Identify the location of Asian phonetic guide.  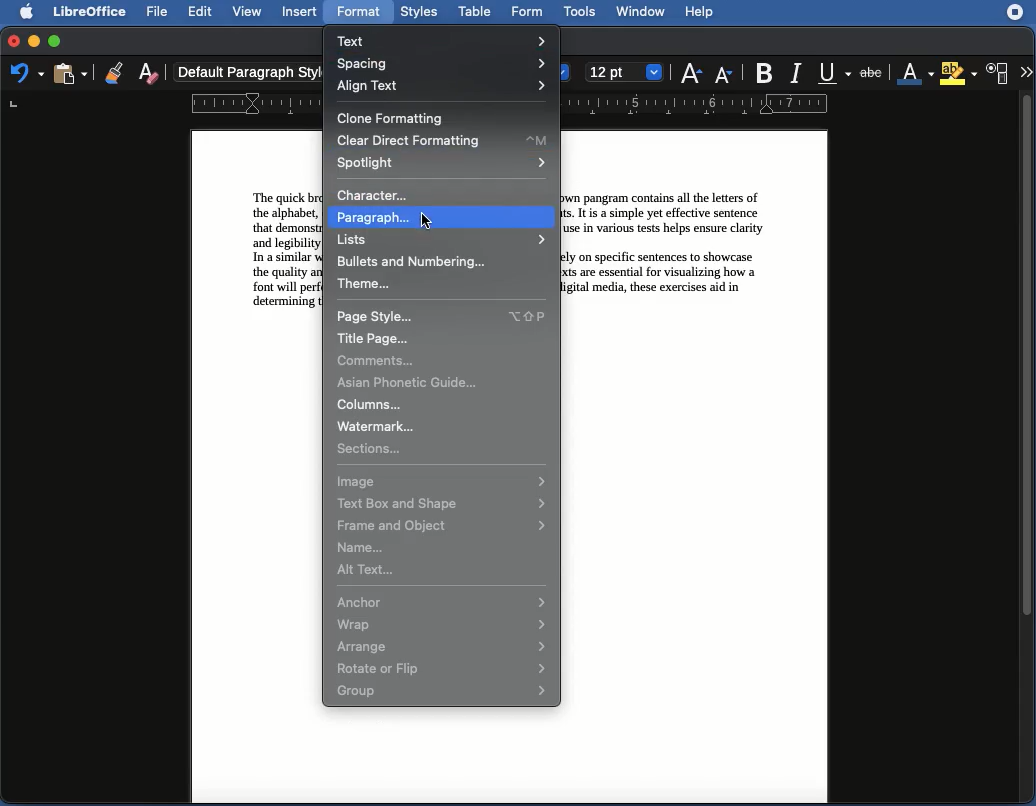
(413, 384).